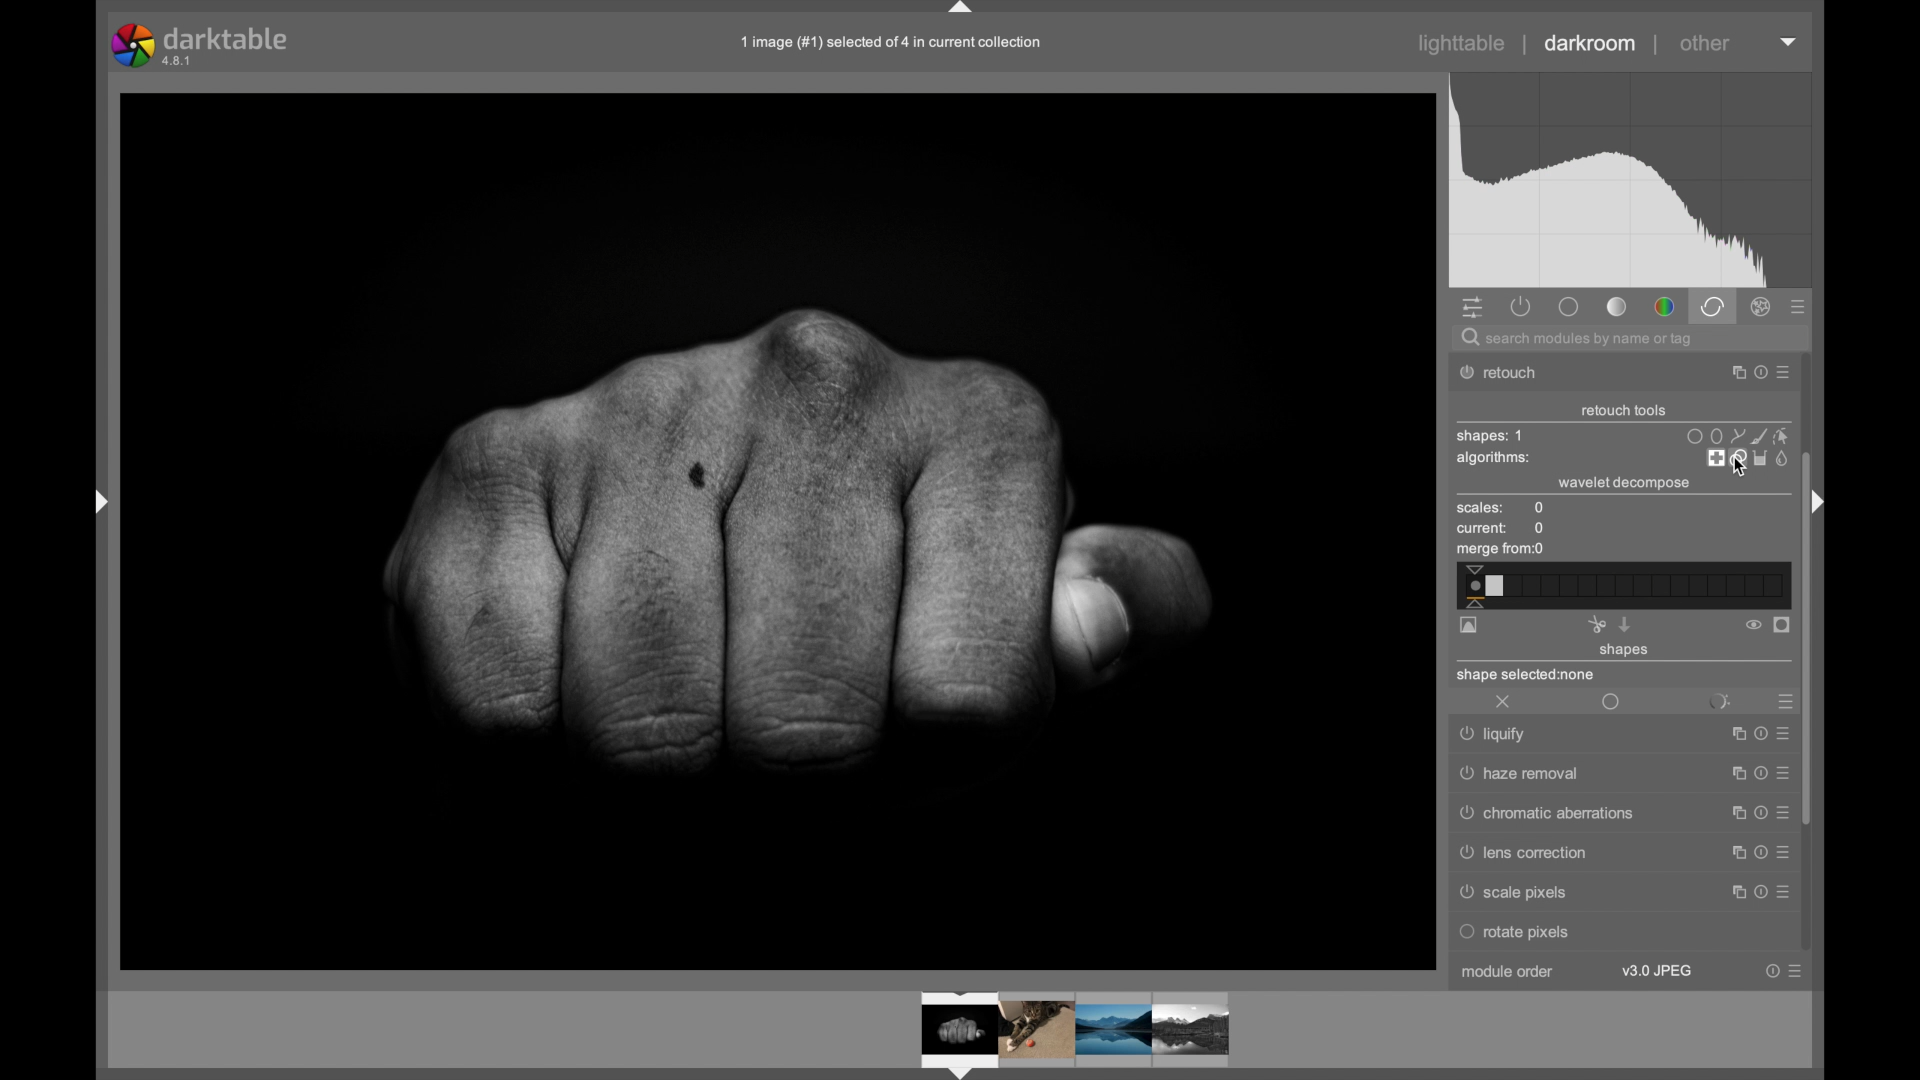 This screenshot has height=1080, width=1920. I want to click on base, so click(1568, 306).